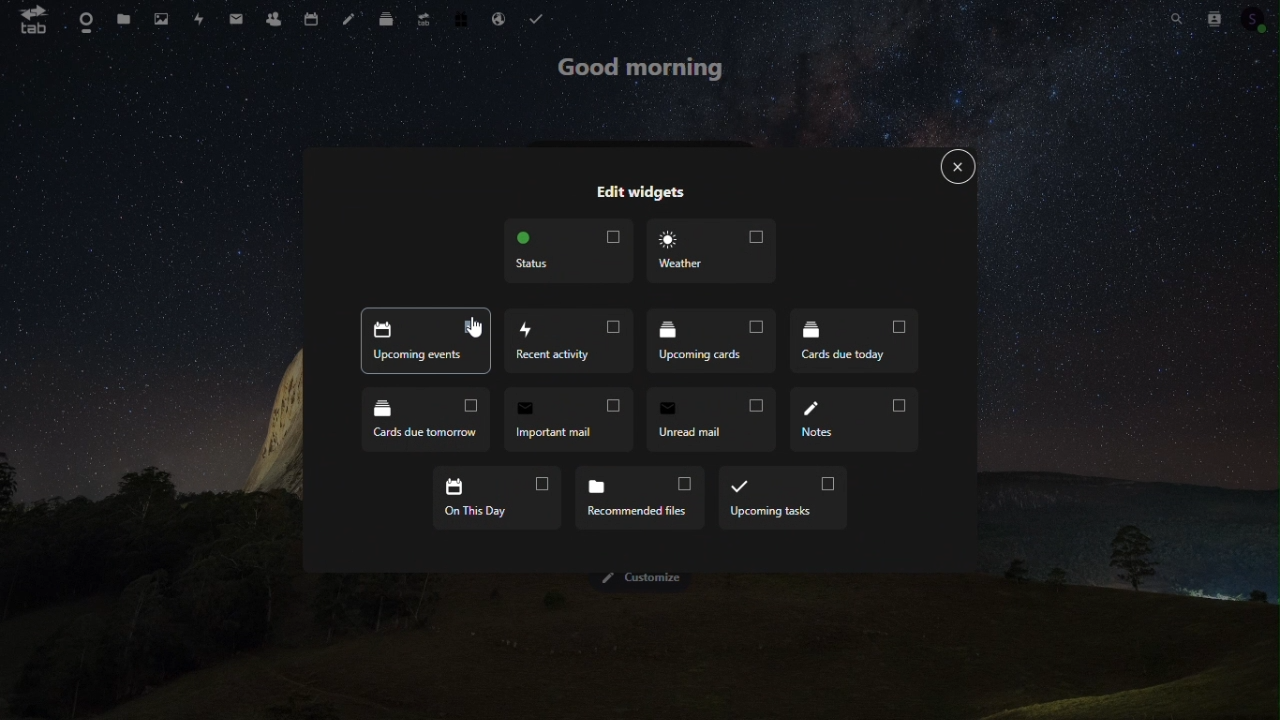  What do you see at coordinates (236, 16) in the screenshot?
I see `mail` at bounding box center [236, 16].